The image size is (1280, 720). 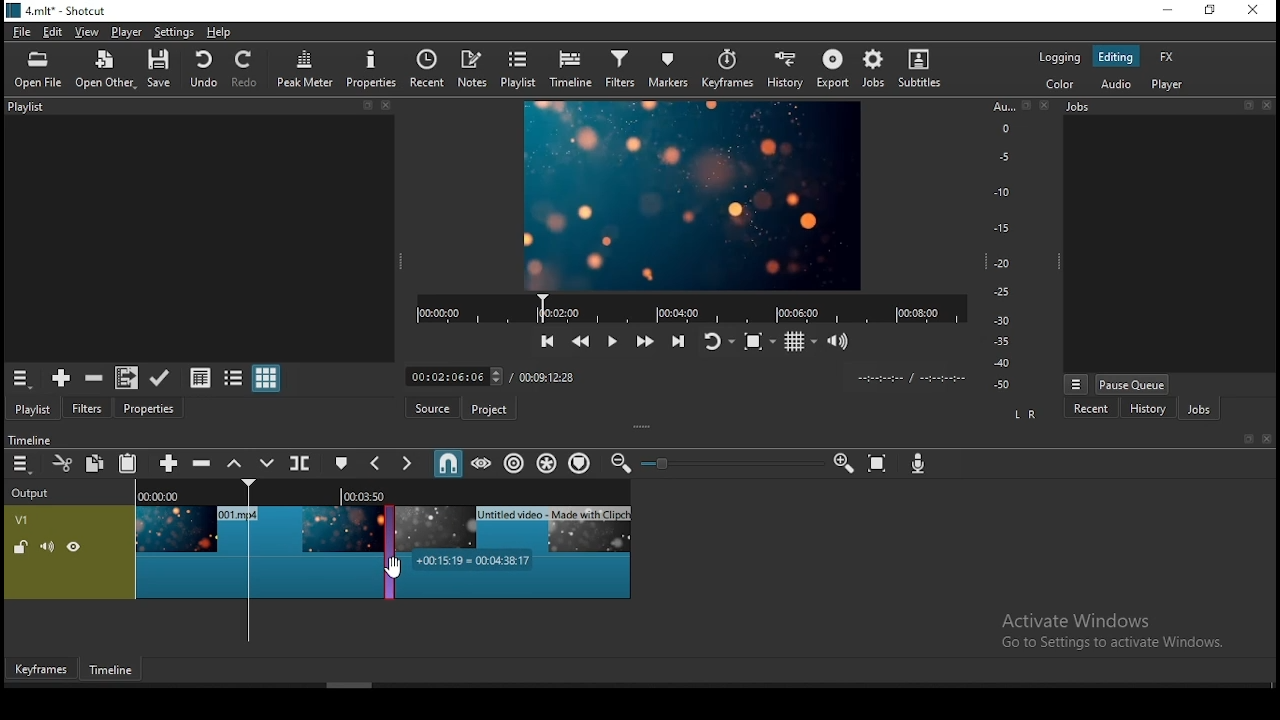 What do you see at coordinates (548, 464) in the screenshot?
I see `ripple all tracks` at bounding box center [548, 464].